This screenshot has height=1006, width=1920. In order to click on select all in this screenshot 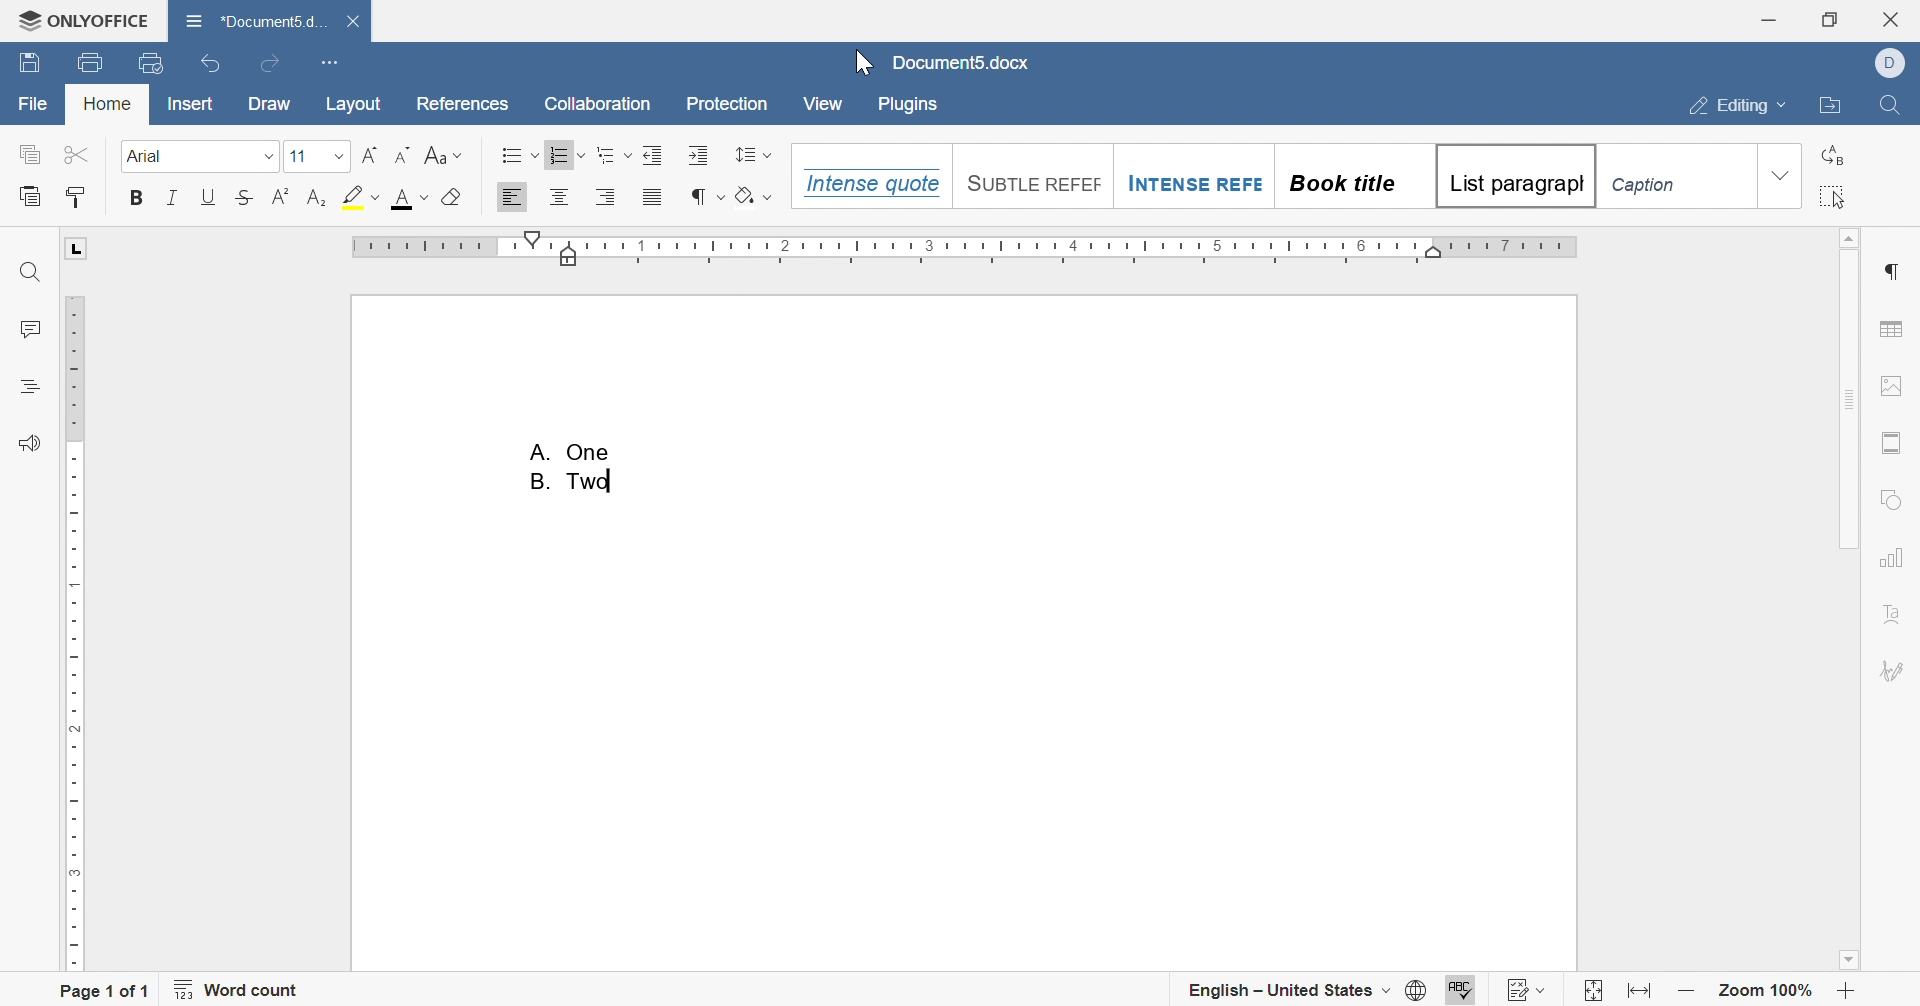, I will do `click(1834, 195)`.